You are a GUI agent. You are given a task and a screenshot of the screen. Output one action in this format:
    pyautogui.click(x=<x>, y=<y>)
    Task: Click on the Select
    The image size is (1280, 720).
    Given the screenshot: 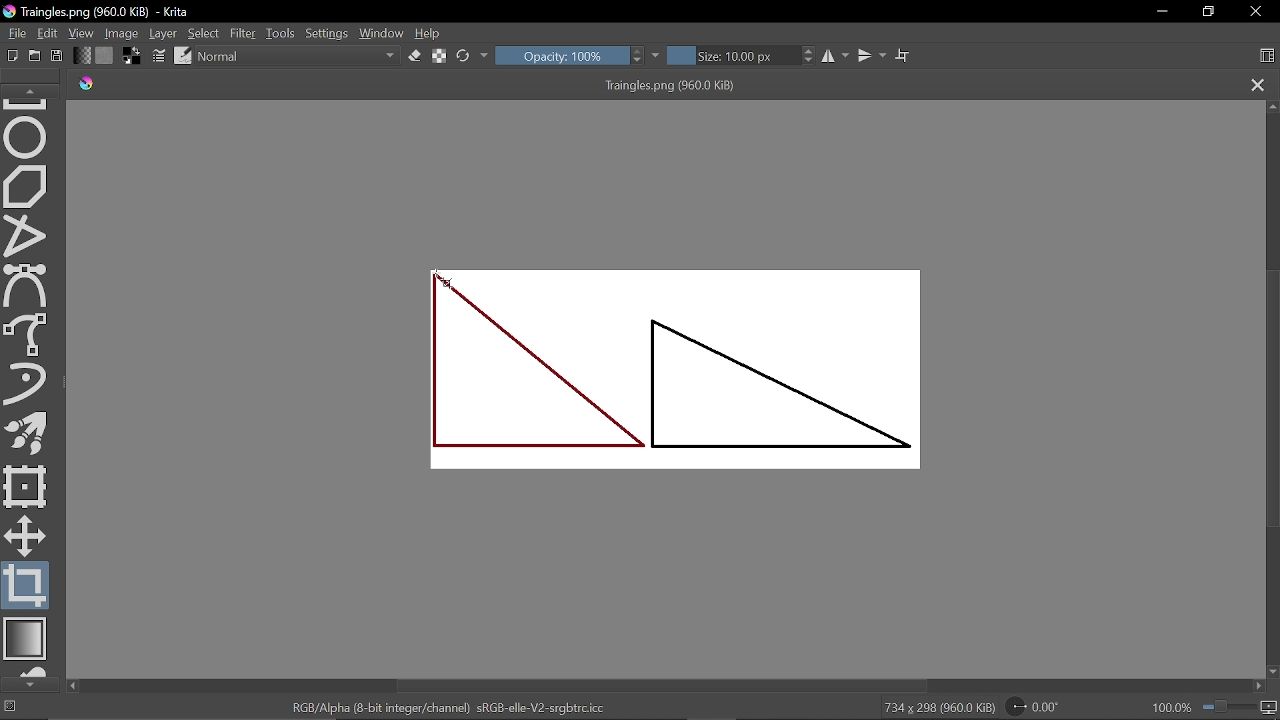 What is the action you would take?
    pyautogui.click(x=205, y=34)
    